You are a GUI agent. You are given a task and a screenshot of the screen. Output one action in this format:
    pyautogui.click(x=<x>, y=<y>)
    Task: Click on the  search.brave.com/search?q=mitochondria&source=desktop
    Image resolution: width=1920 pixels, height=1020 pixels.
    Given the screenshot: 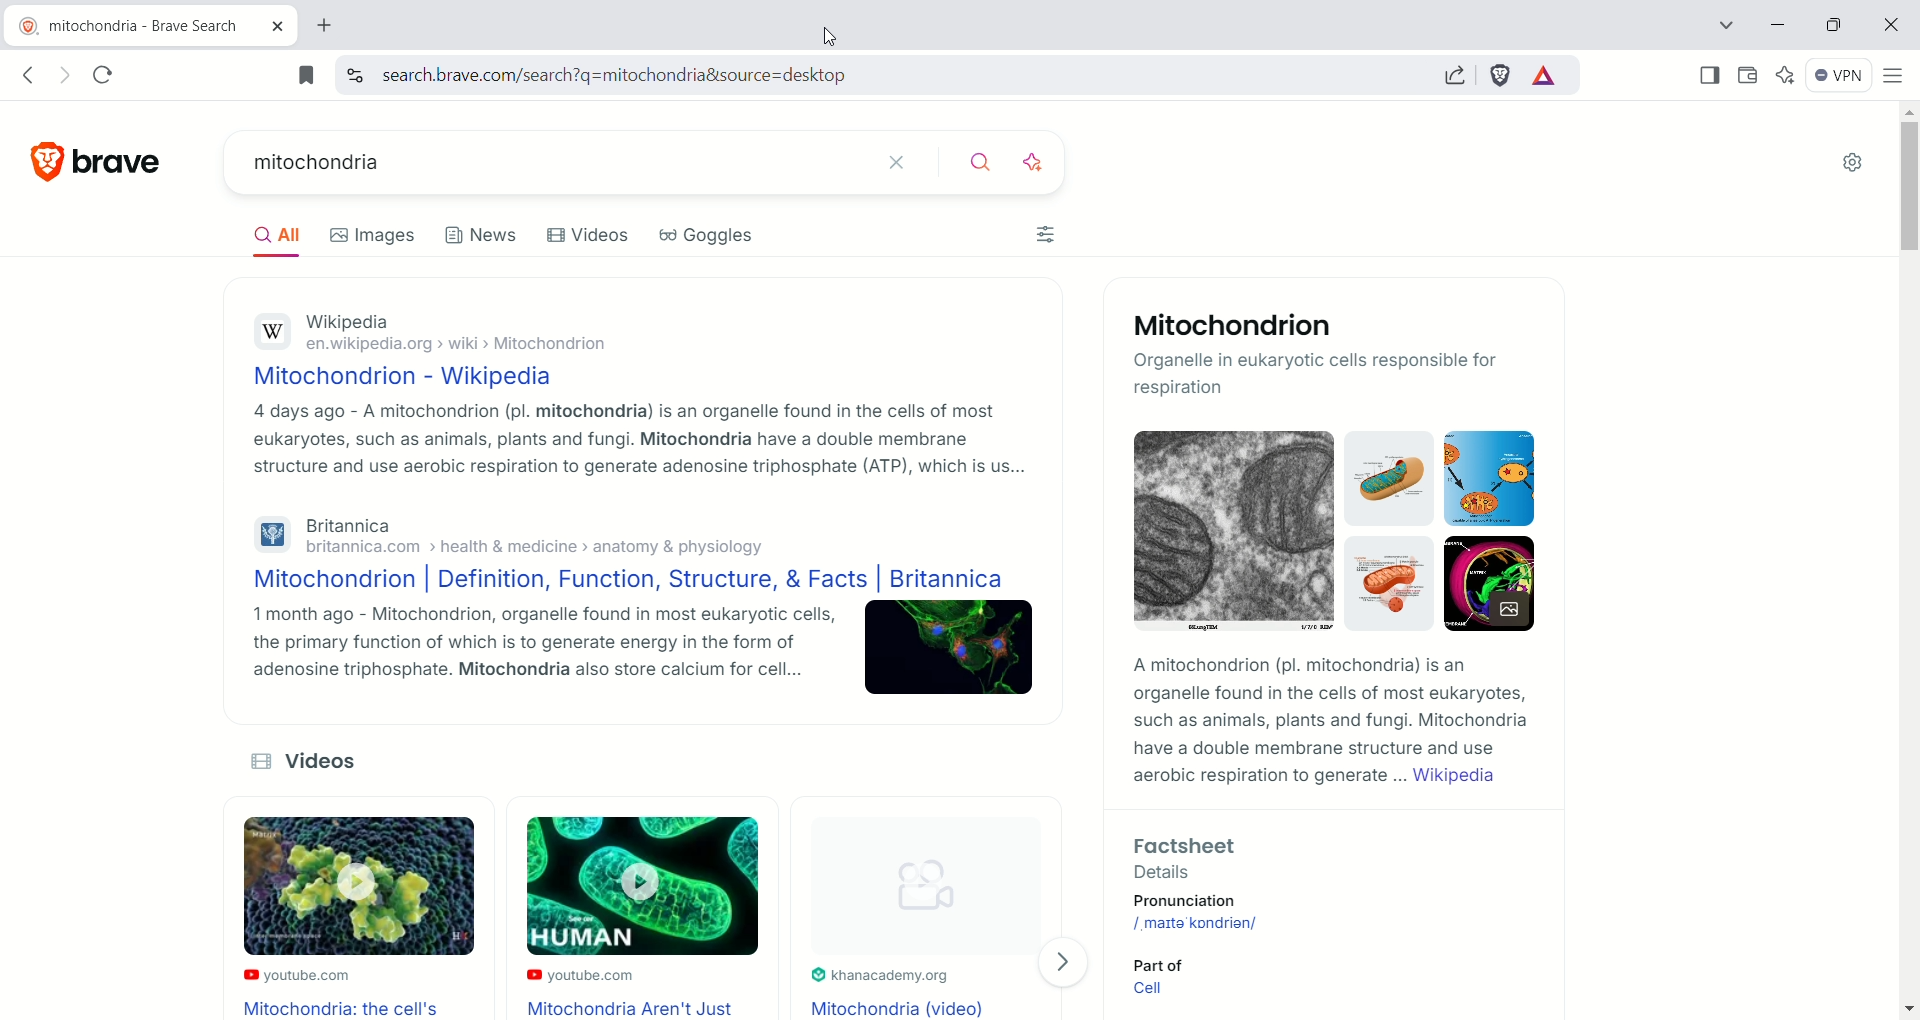 What is the action you would take?
    pyautogui.click(x=607, y=76)
    